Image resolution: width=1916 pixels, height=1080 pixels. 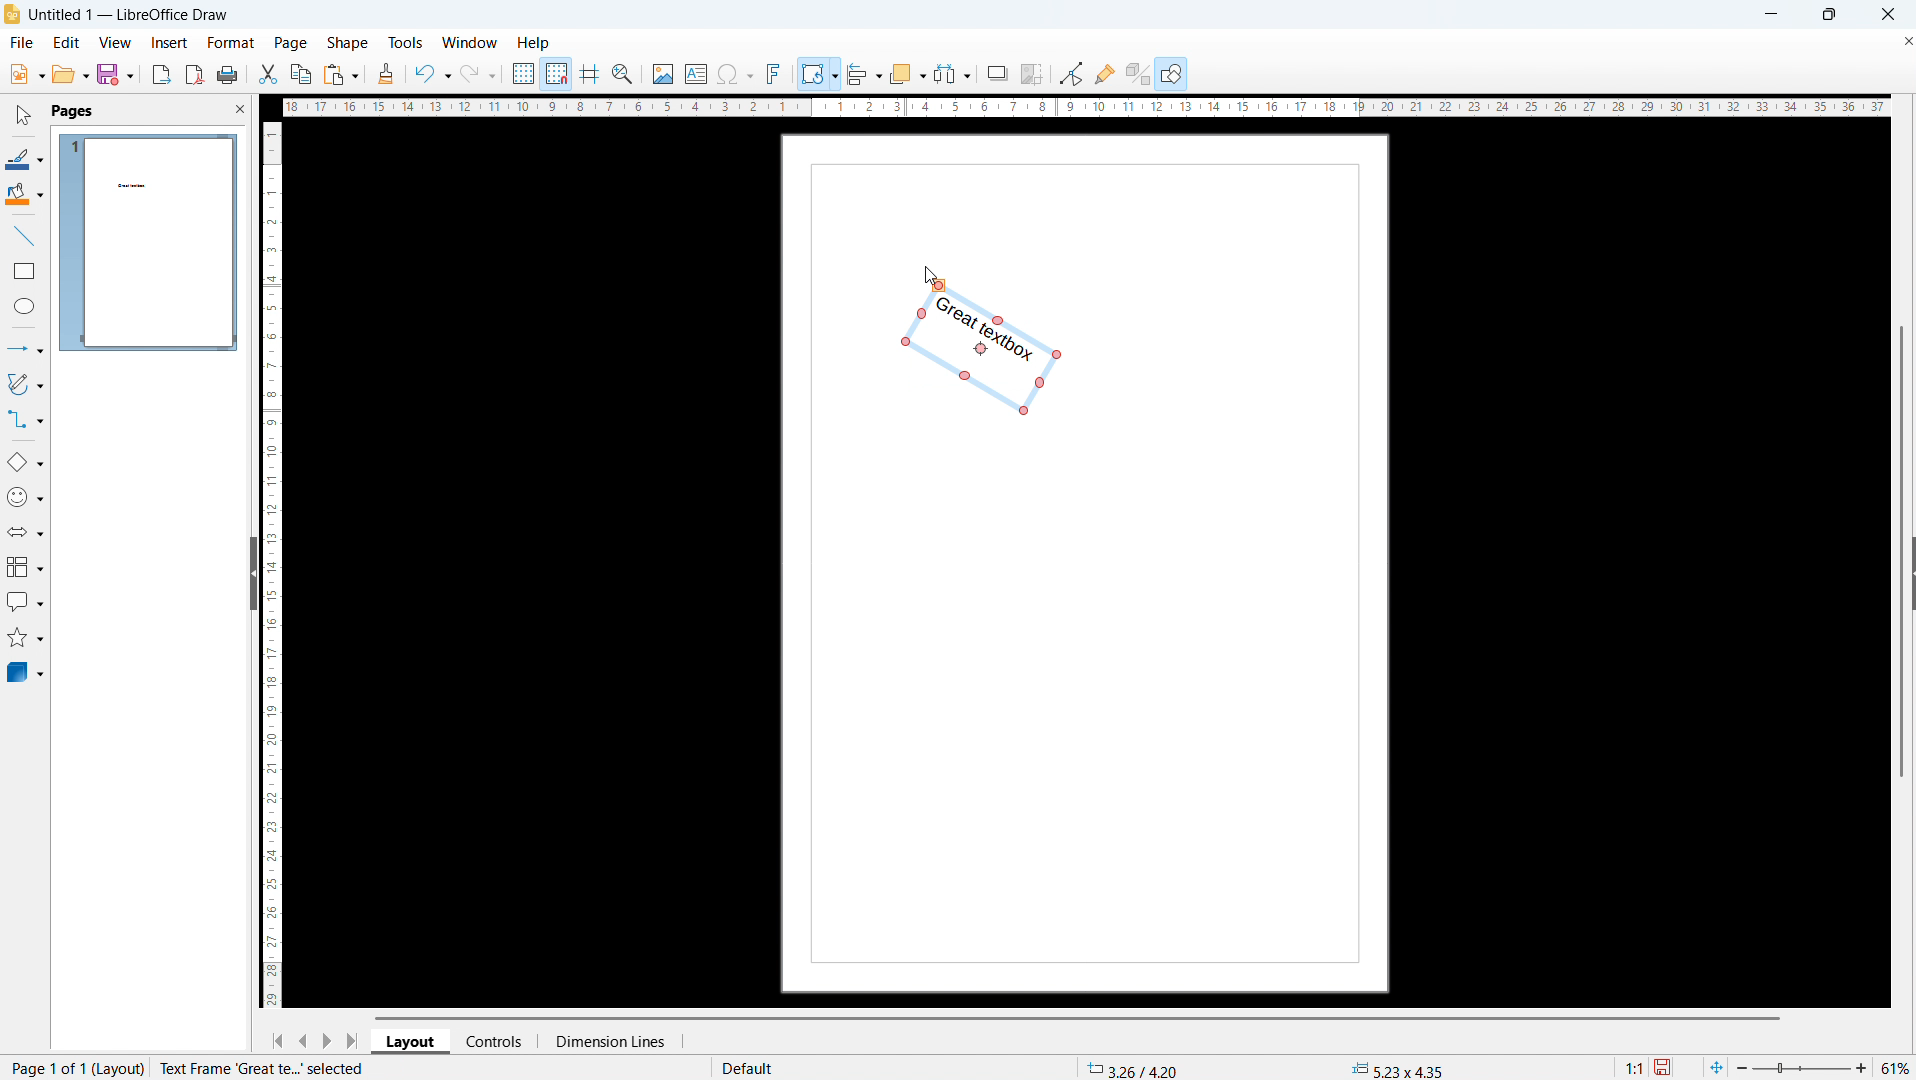 I want to click on insert, so click(x=168, y=43).